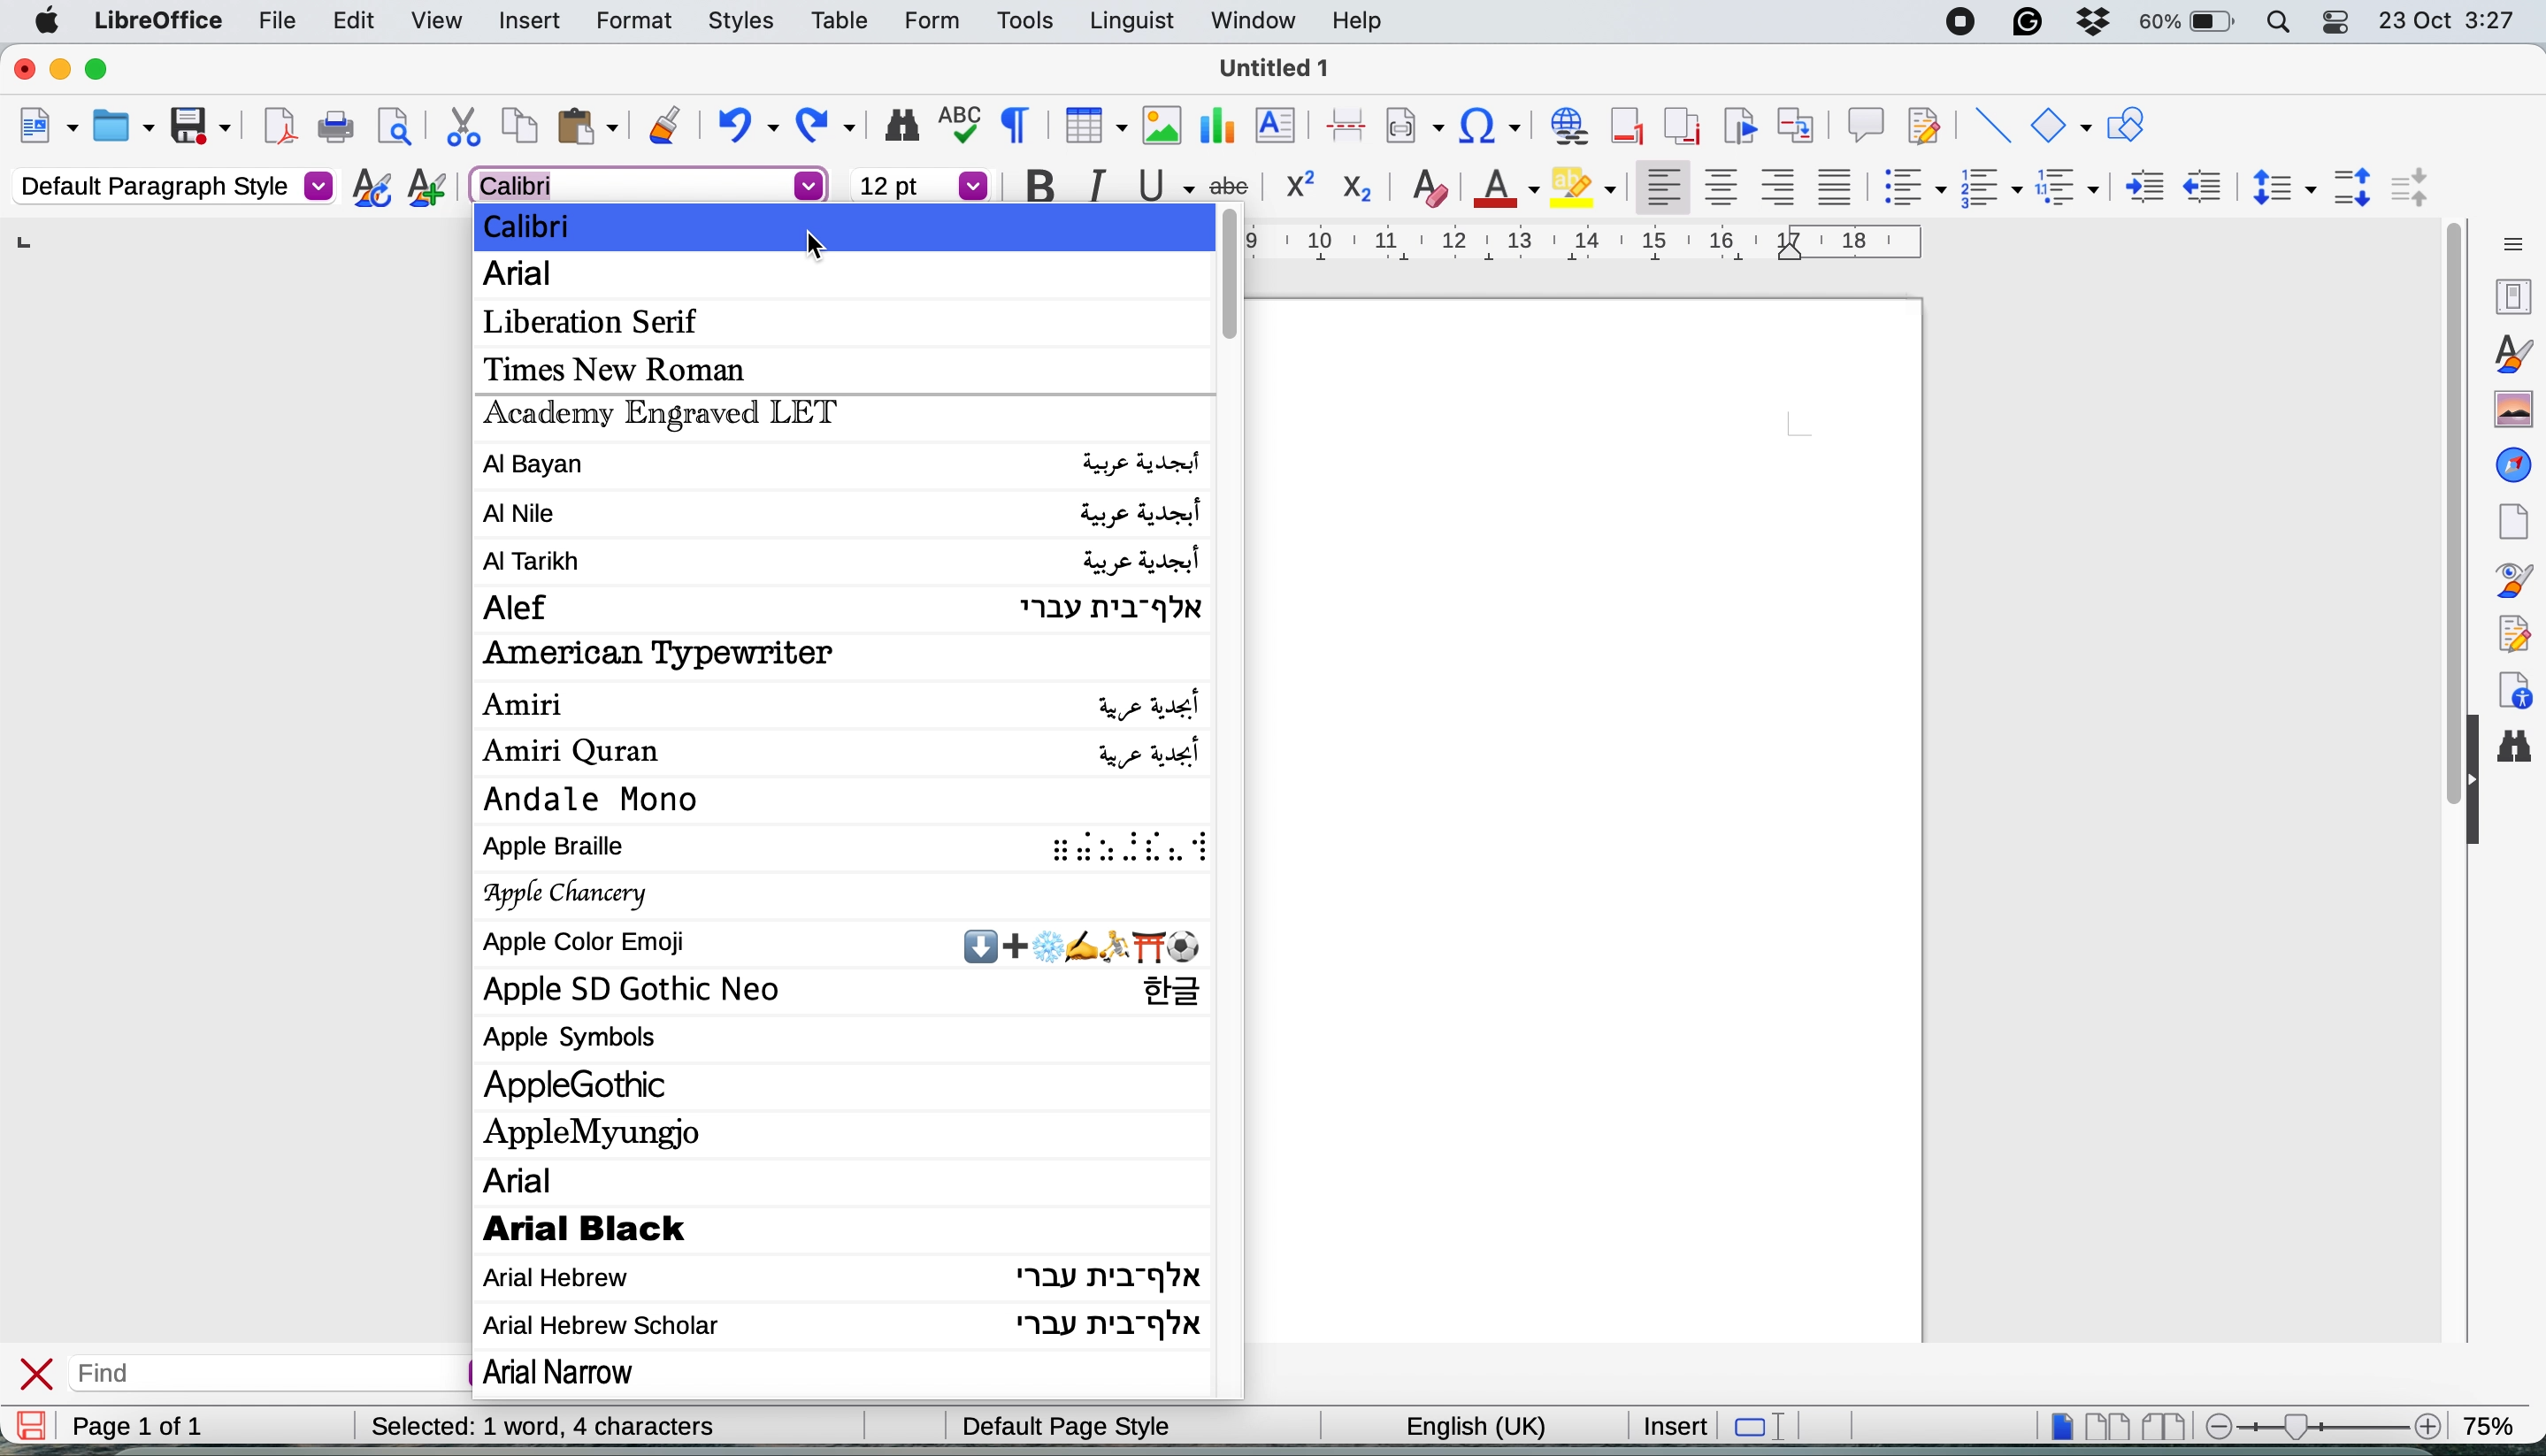  Describe the element at coordinates (929, 21) in the screenshot. I see `form` at that location.